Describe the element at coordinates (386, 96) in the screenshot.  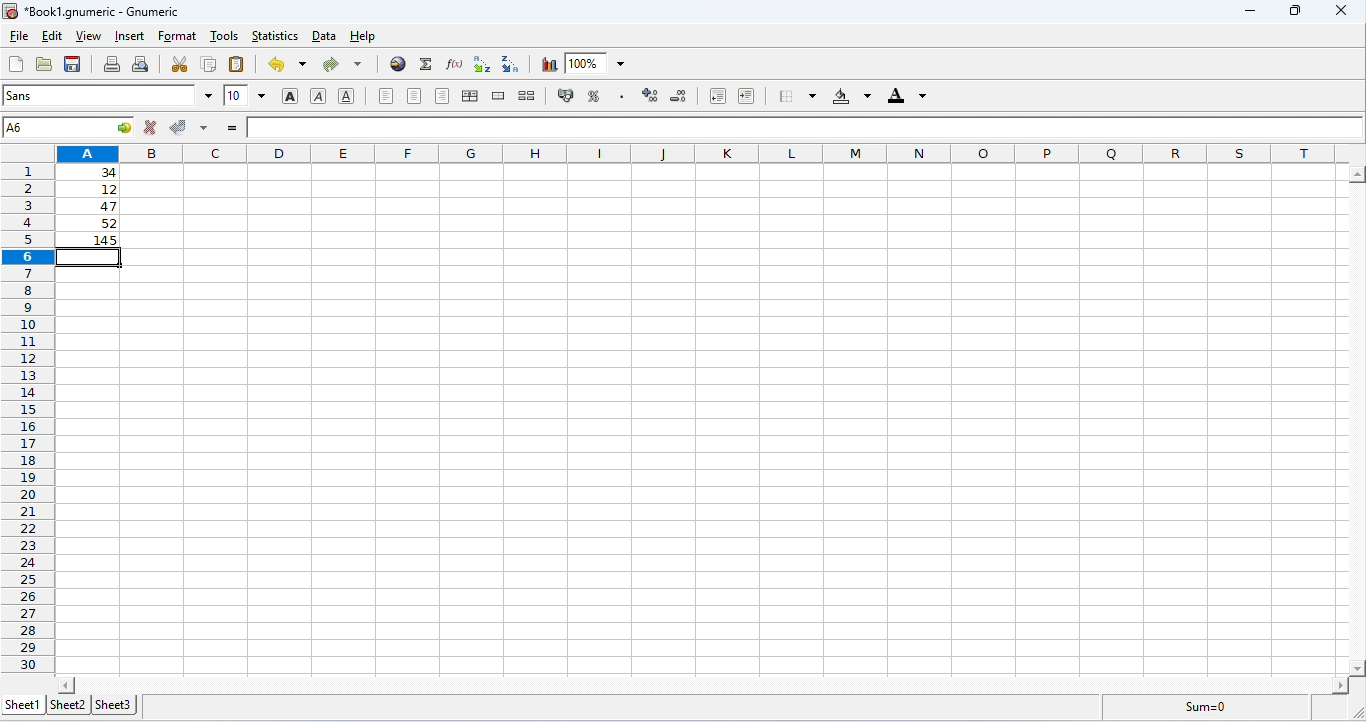
I see `align left` at that location.